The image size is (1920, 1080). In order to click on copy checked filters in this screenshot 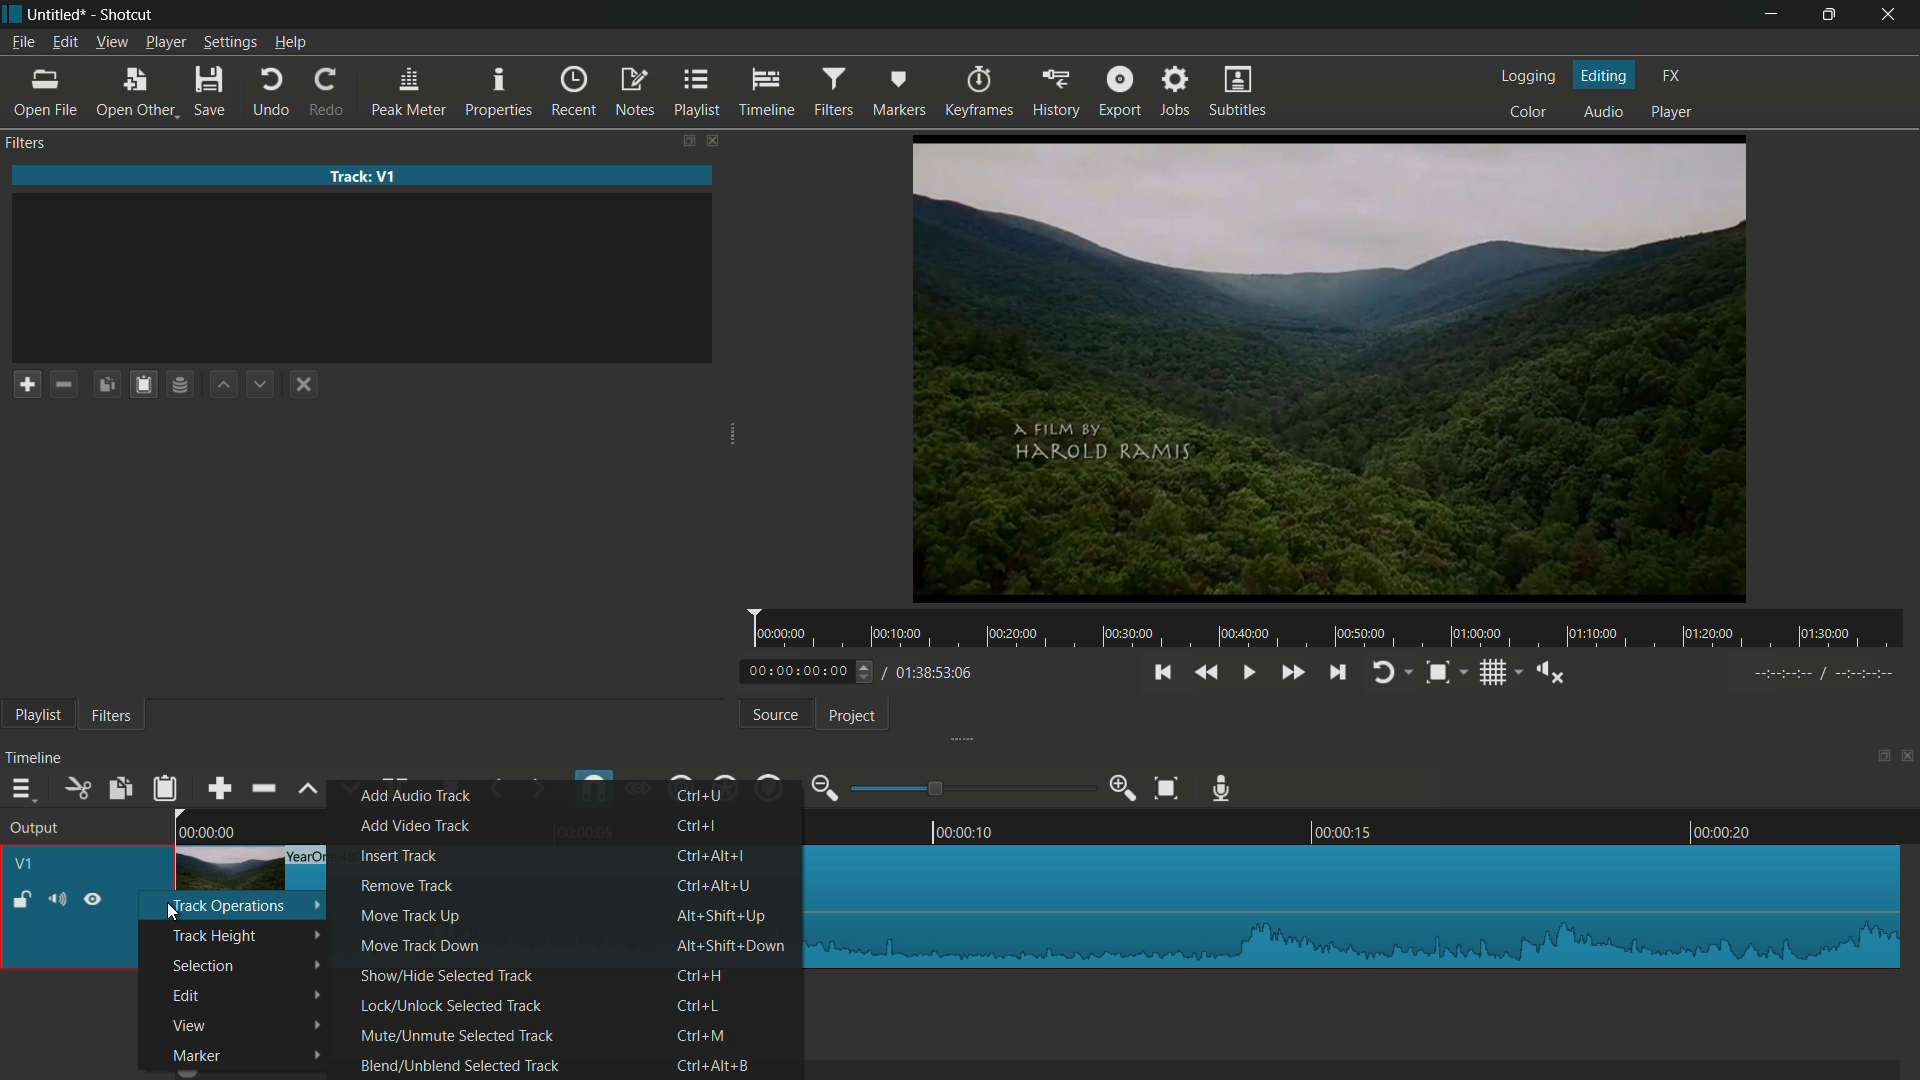, I will do `click(109, 385)`.